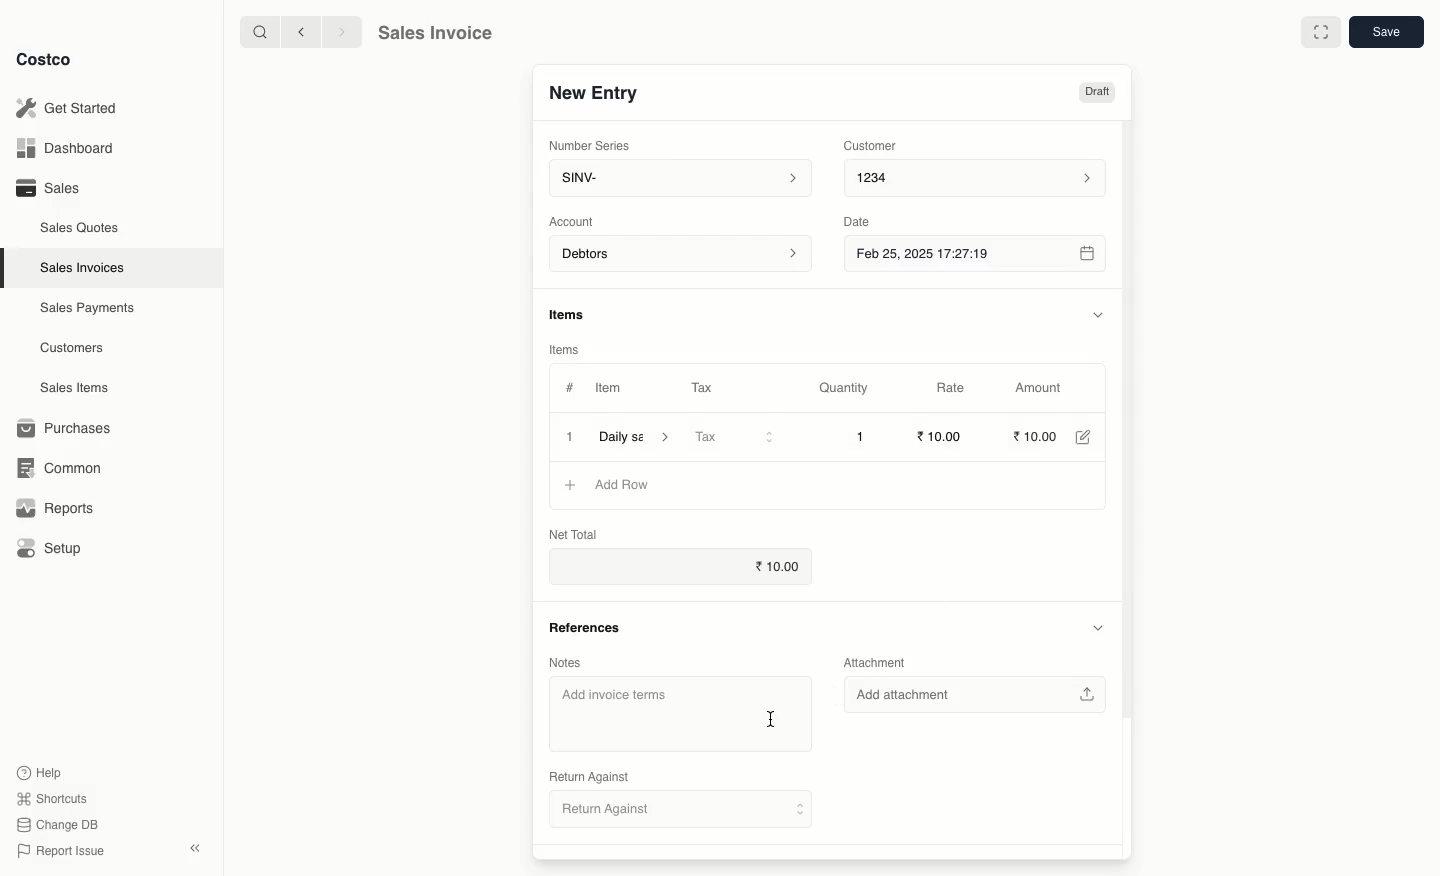  What do you see at coordinates (589, 776) in the screenshot?
I see `Return Against` at bounding box center [589, 776].